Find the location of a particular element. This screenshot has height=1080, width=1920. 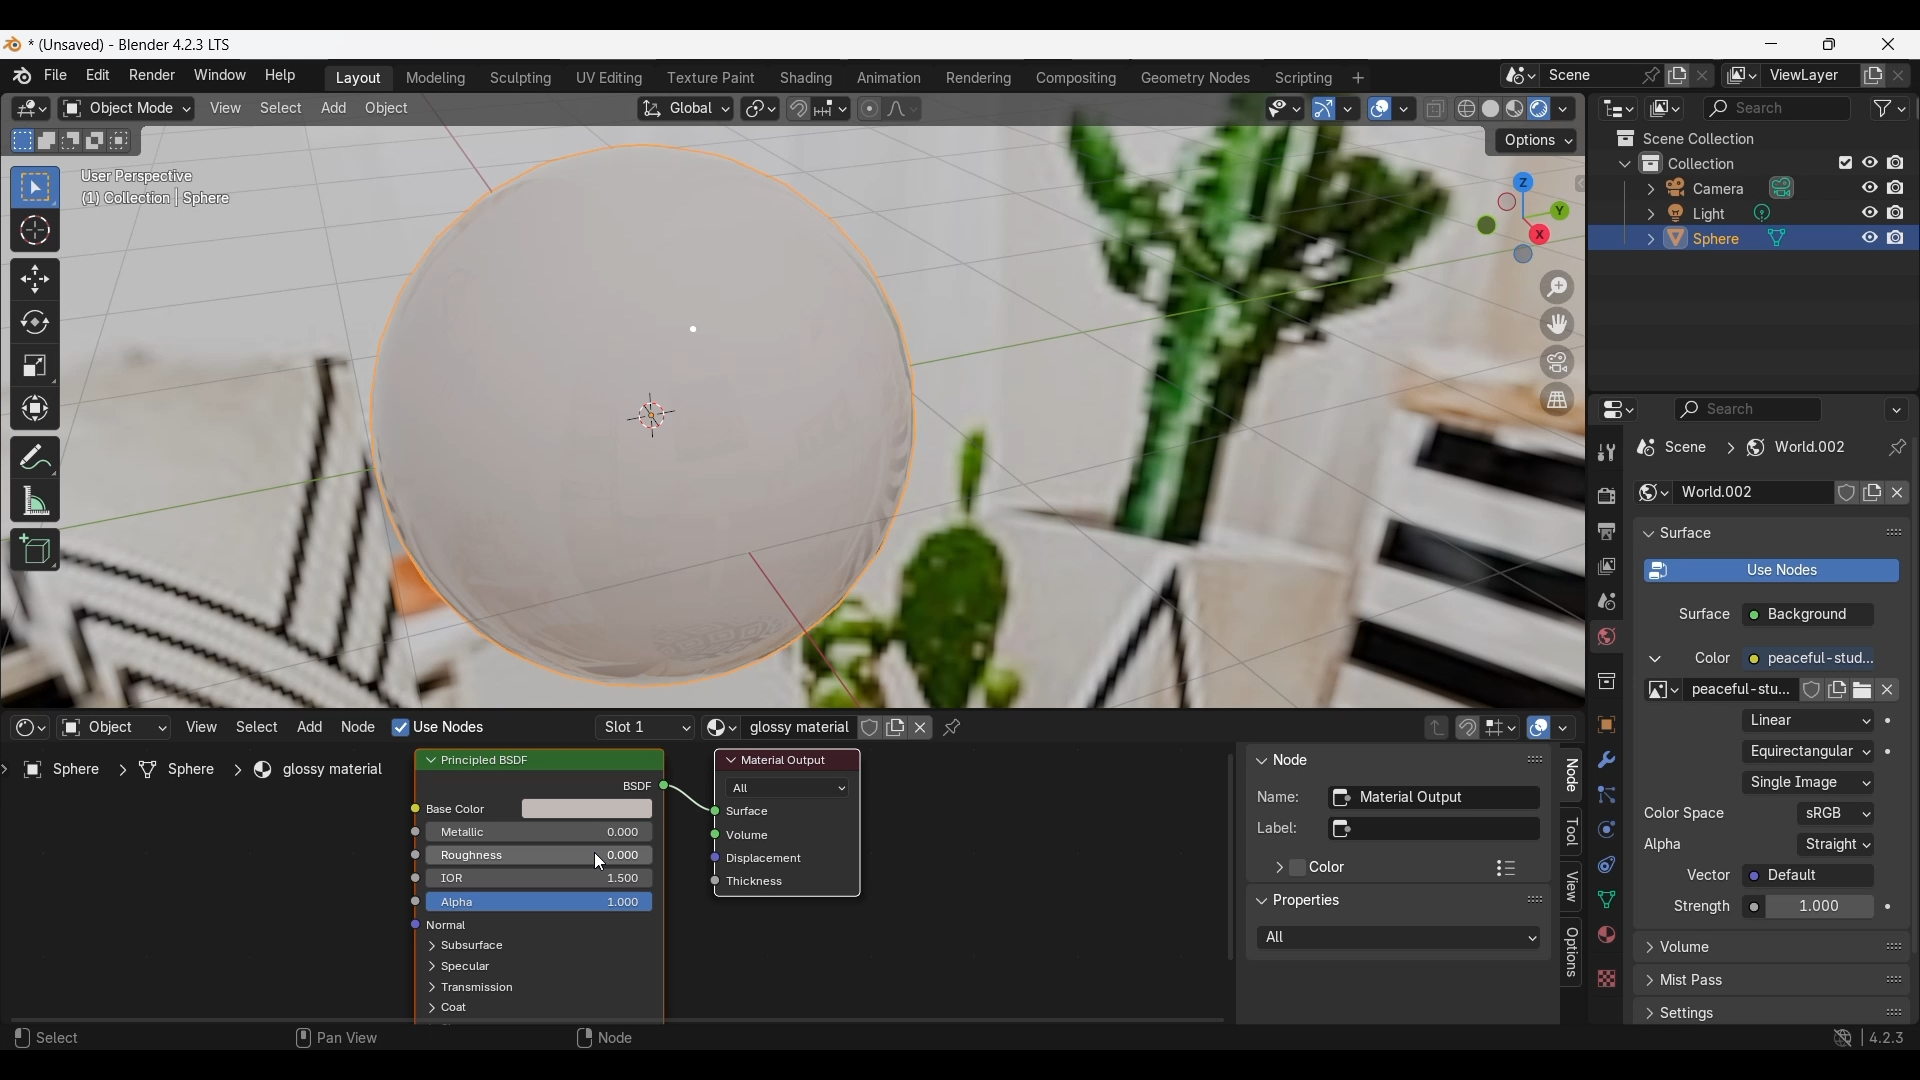

icon is located at coordinates (404, 876).